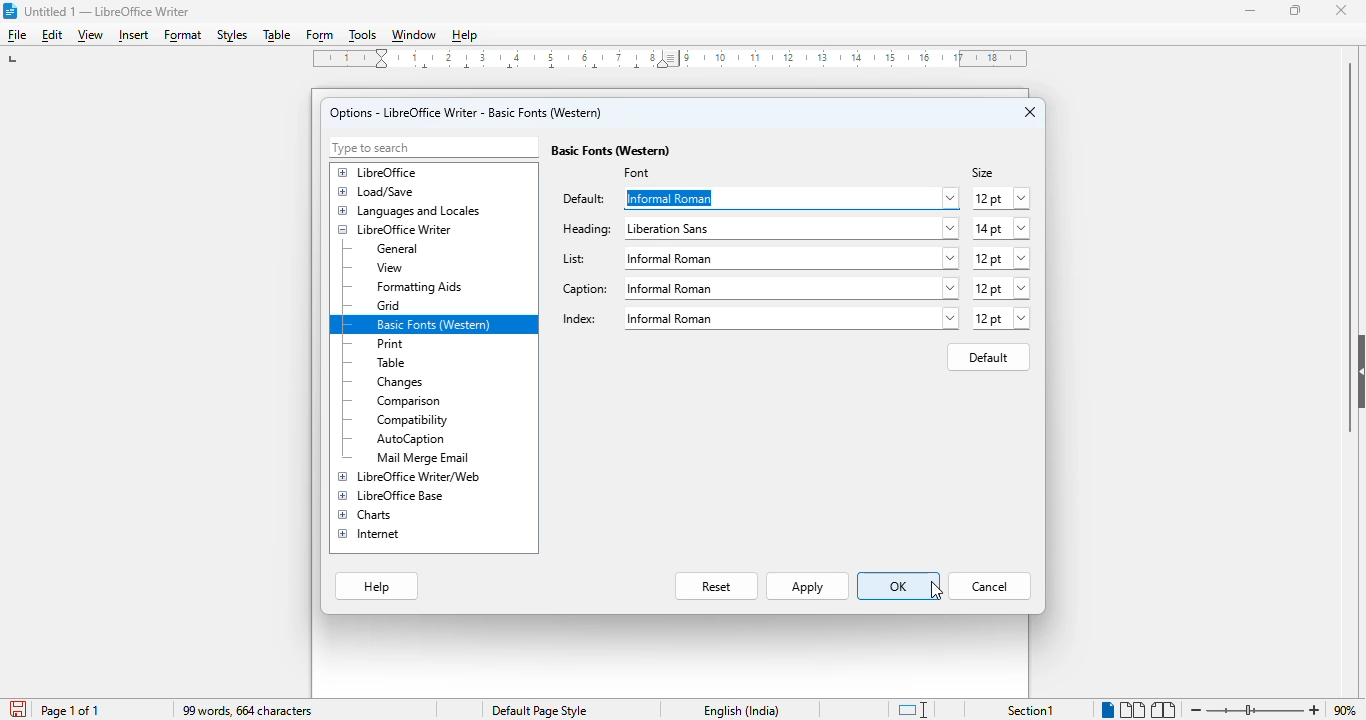  I want to click on minimize, so click(1251, 11).